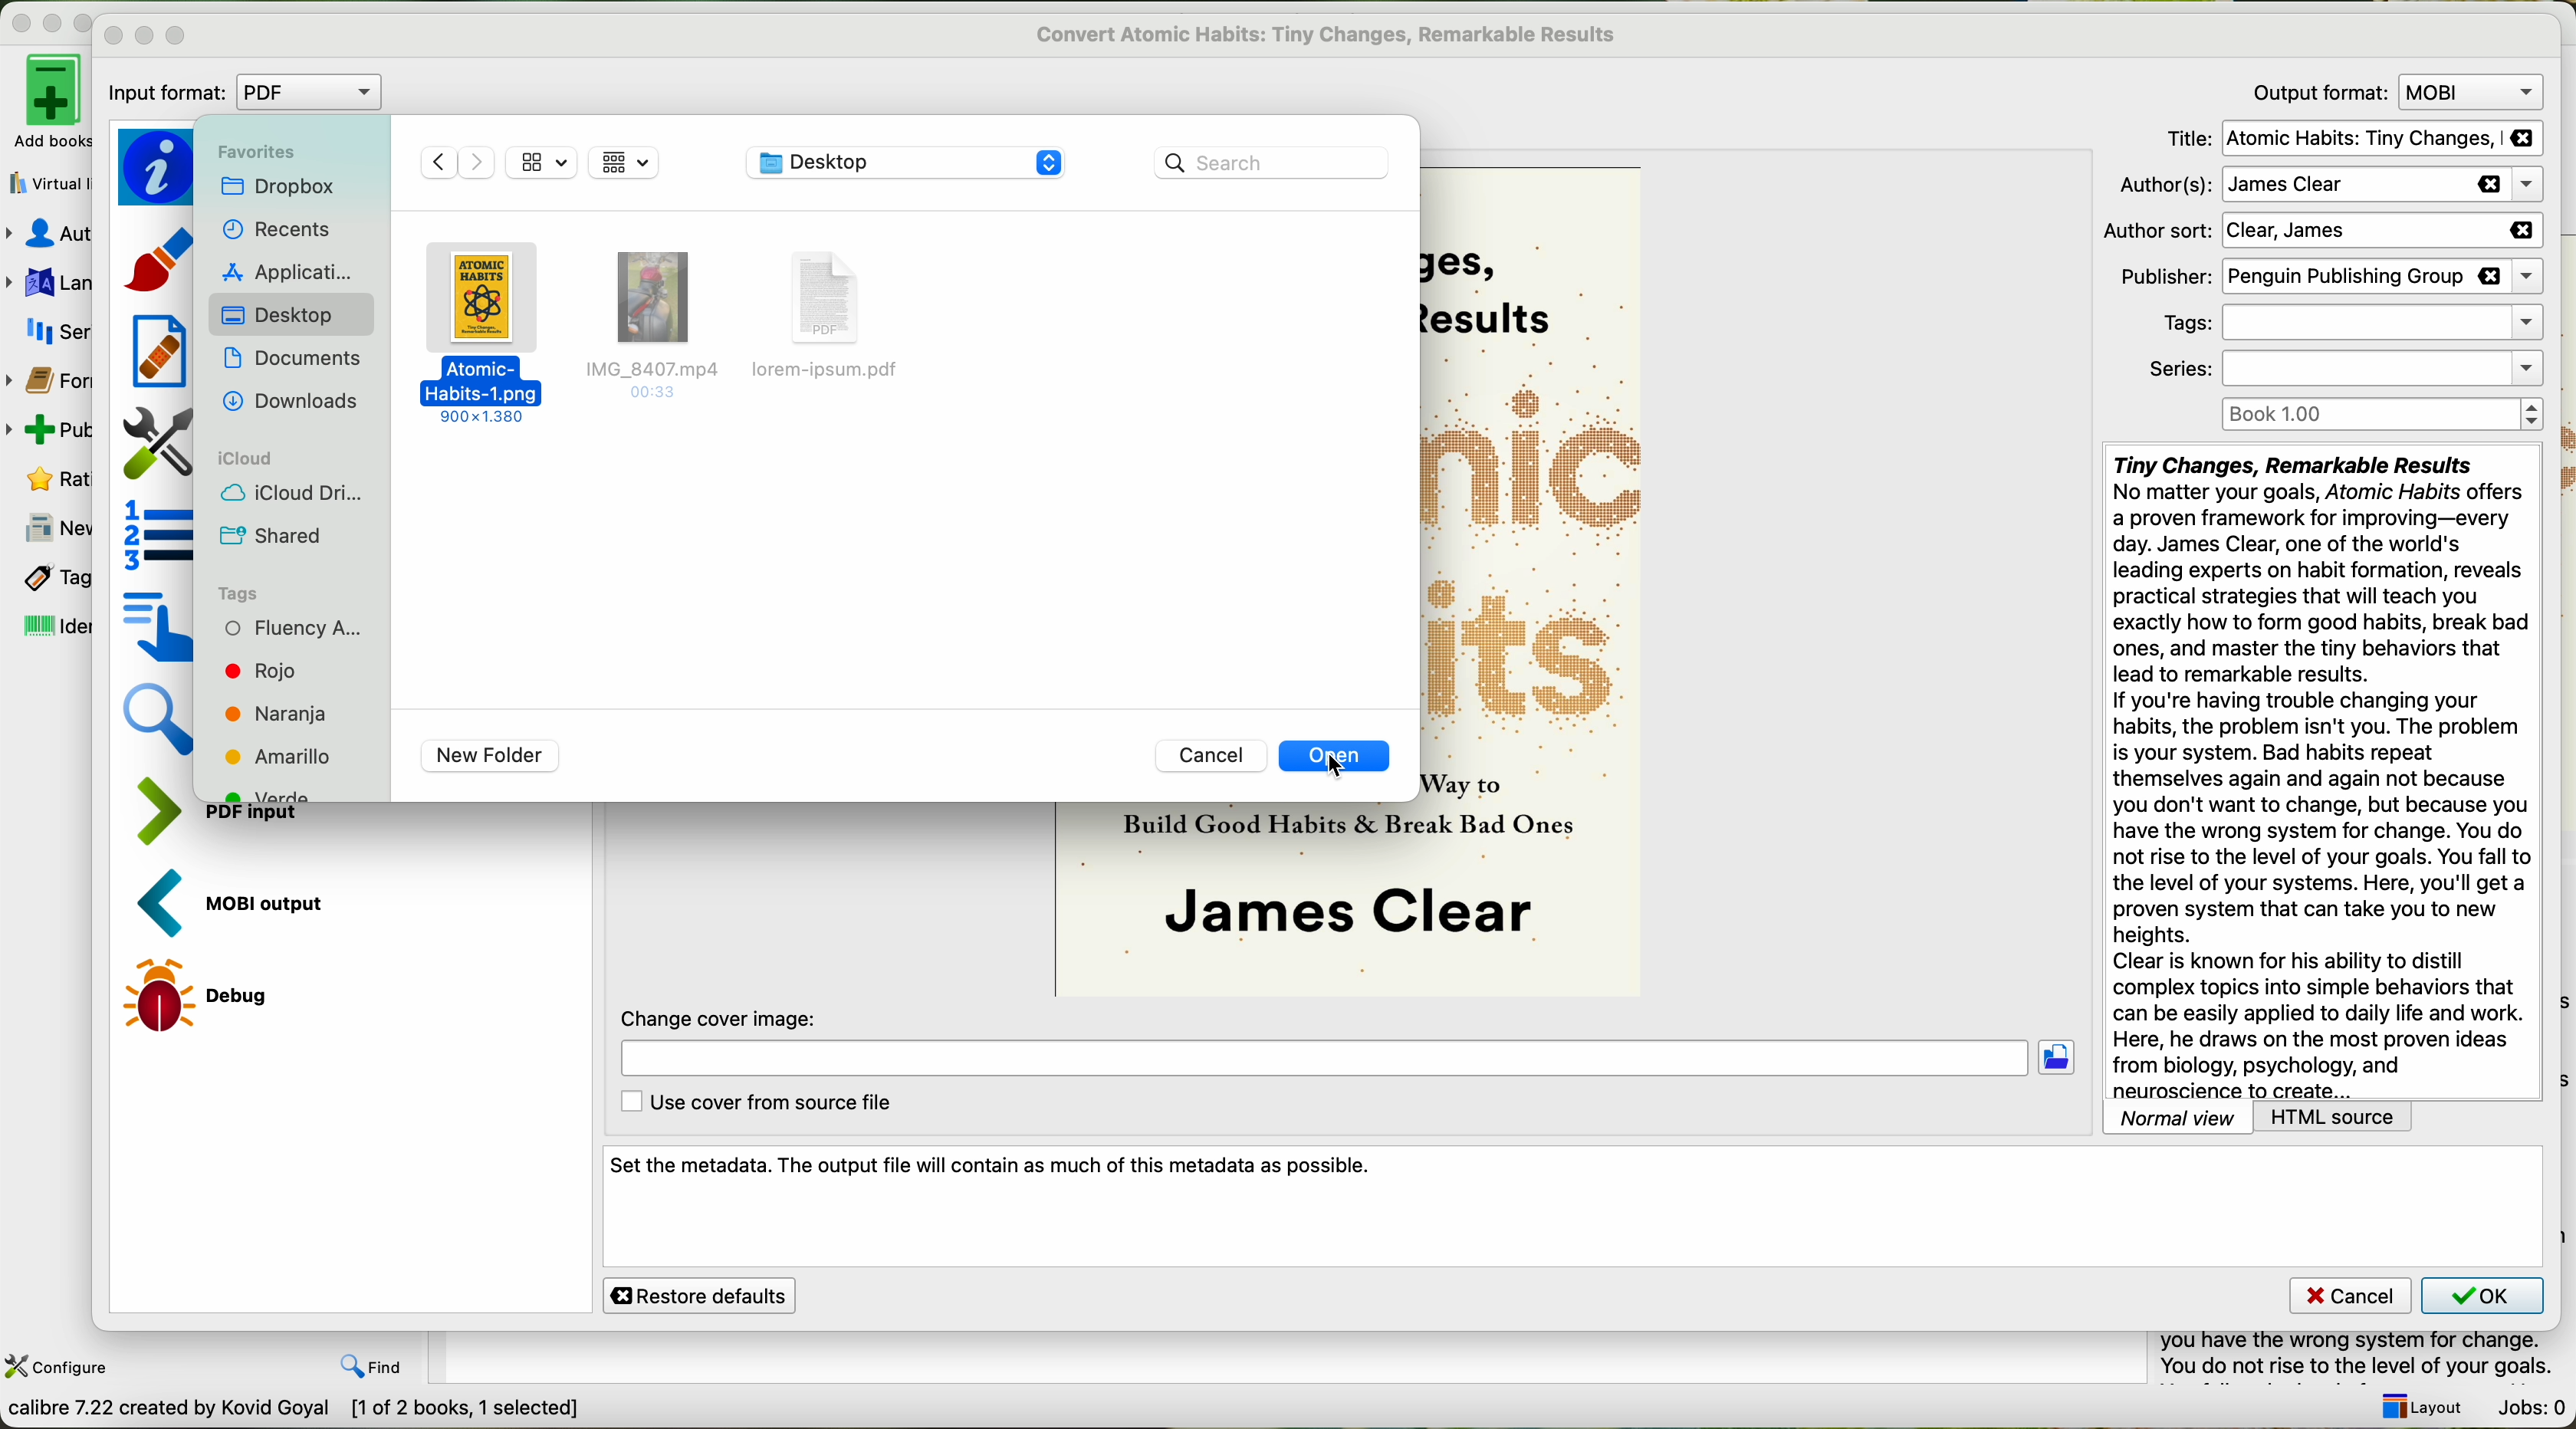 The image size is (2576, 1429). I want to click on disable buttons, so click(50, 19).